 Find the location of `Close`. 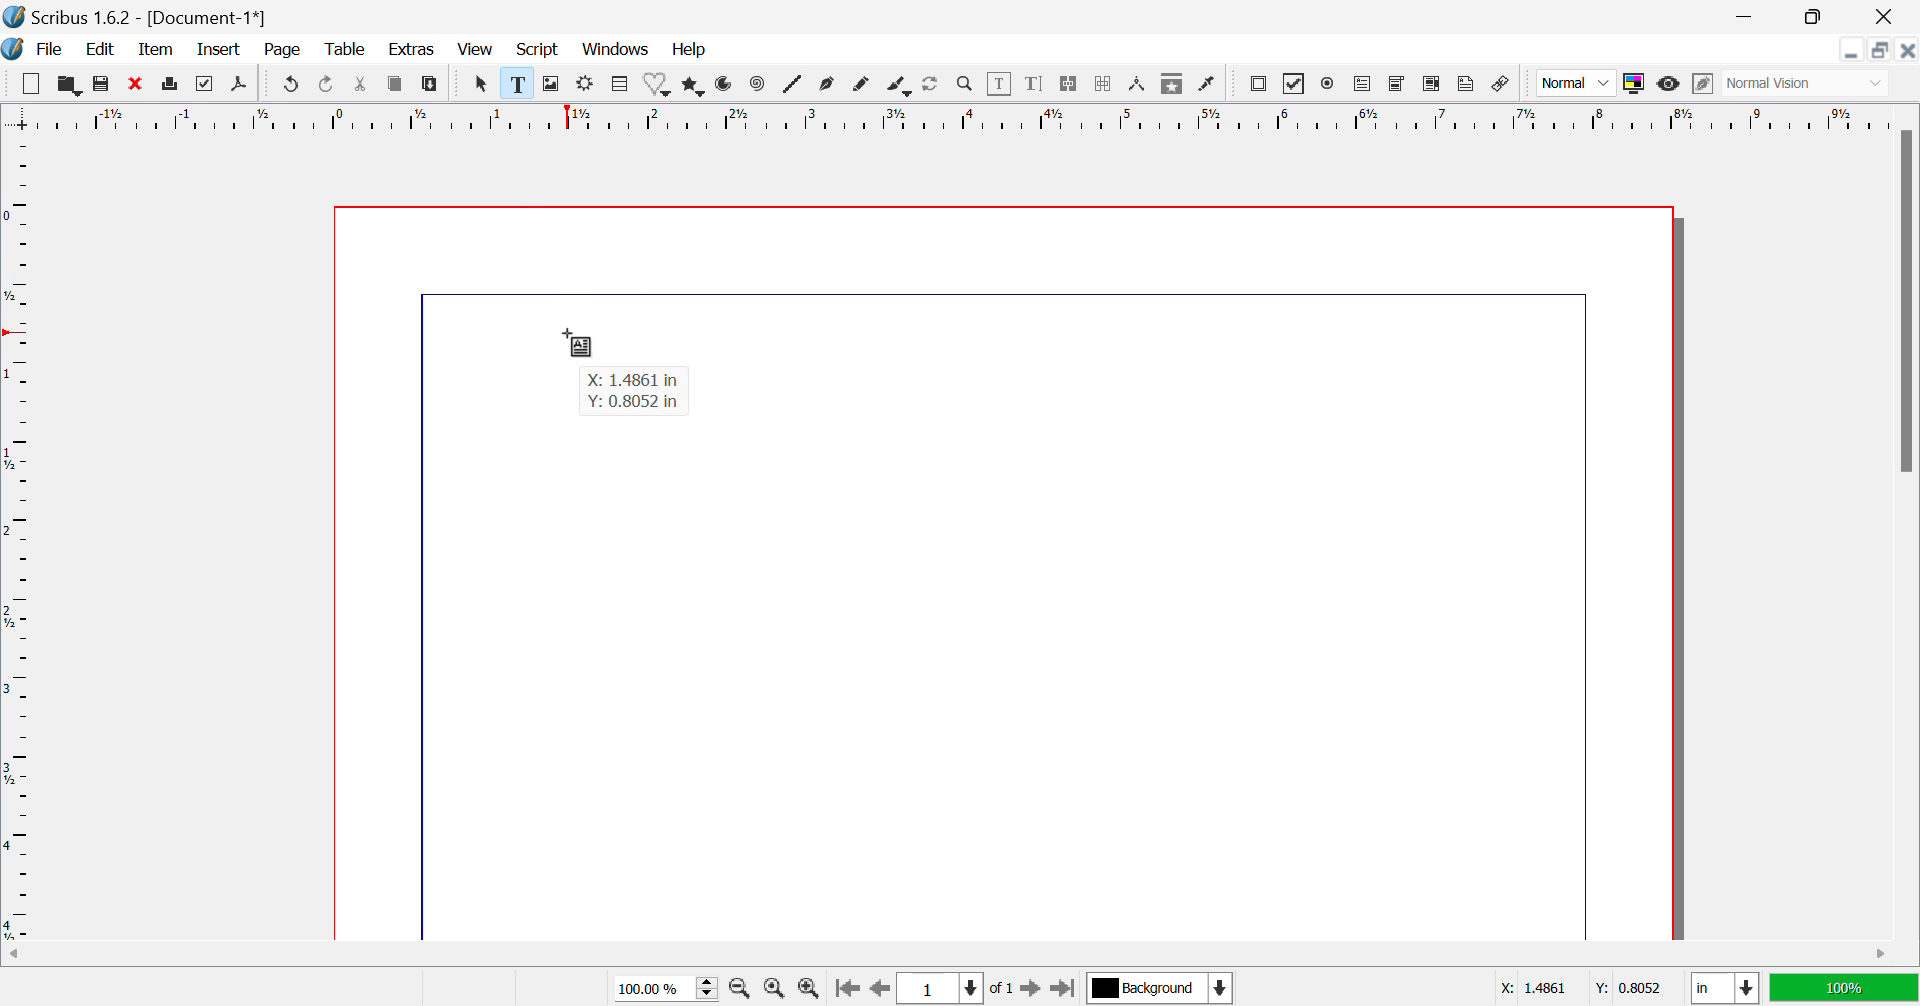

Close is located at coordinates (1885, 16).